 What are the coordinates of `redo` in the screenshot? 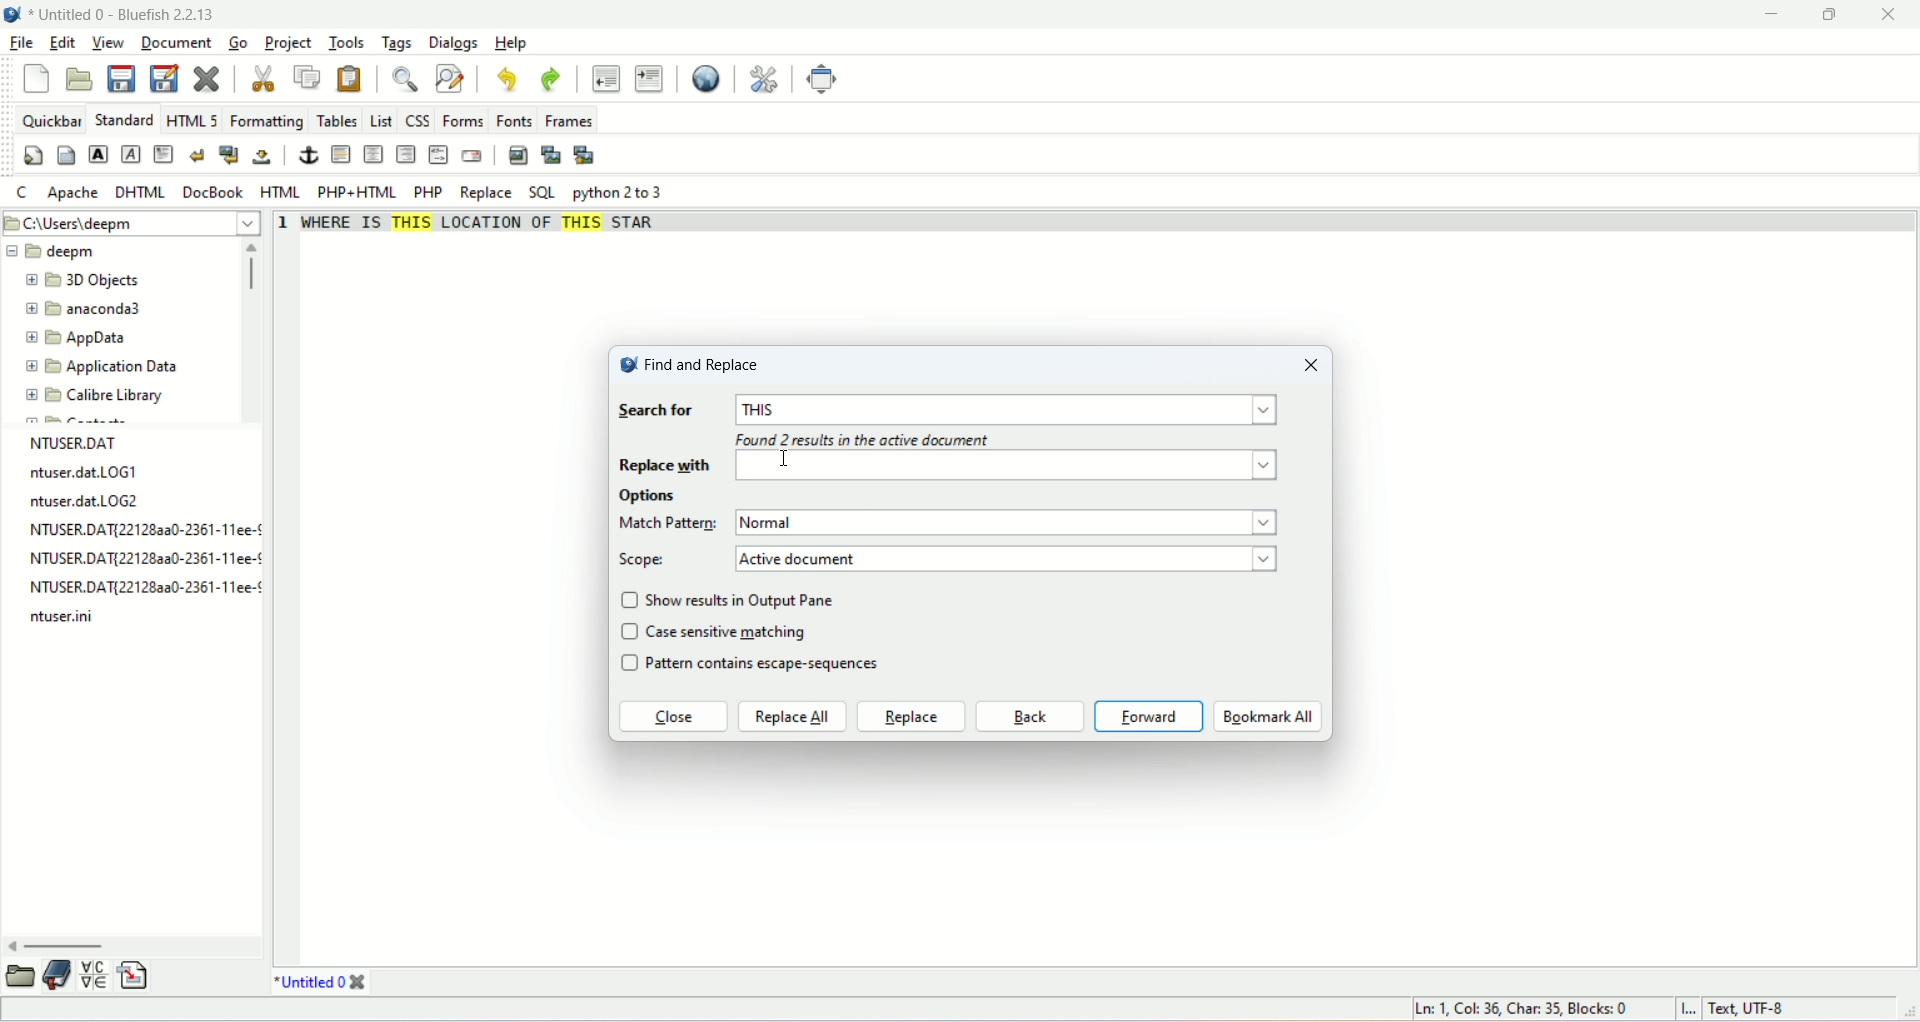 It's located at (551, 80).